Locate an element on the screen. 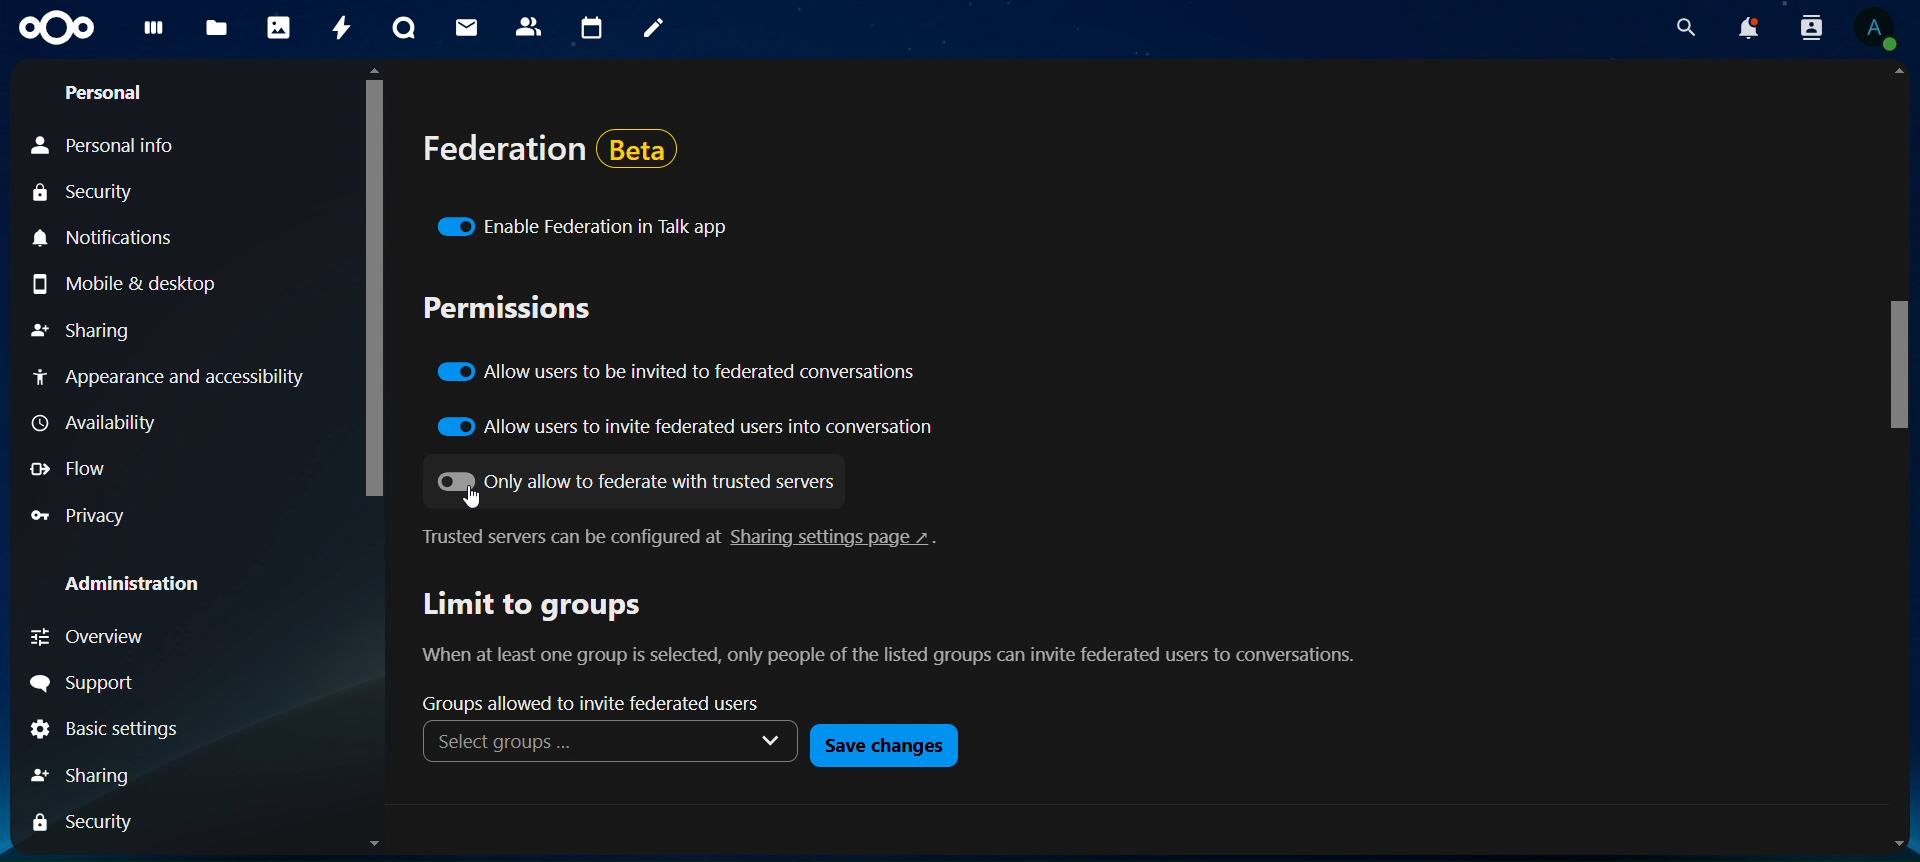 This screenshot has height=862, width=1920. notifications is located at coordinates (116, 240).